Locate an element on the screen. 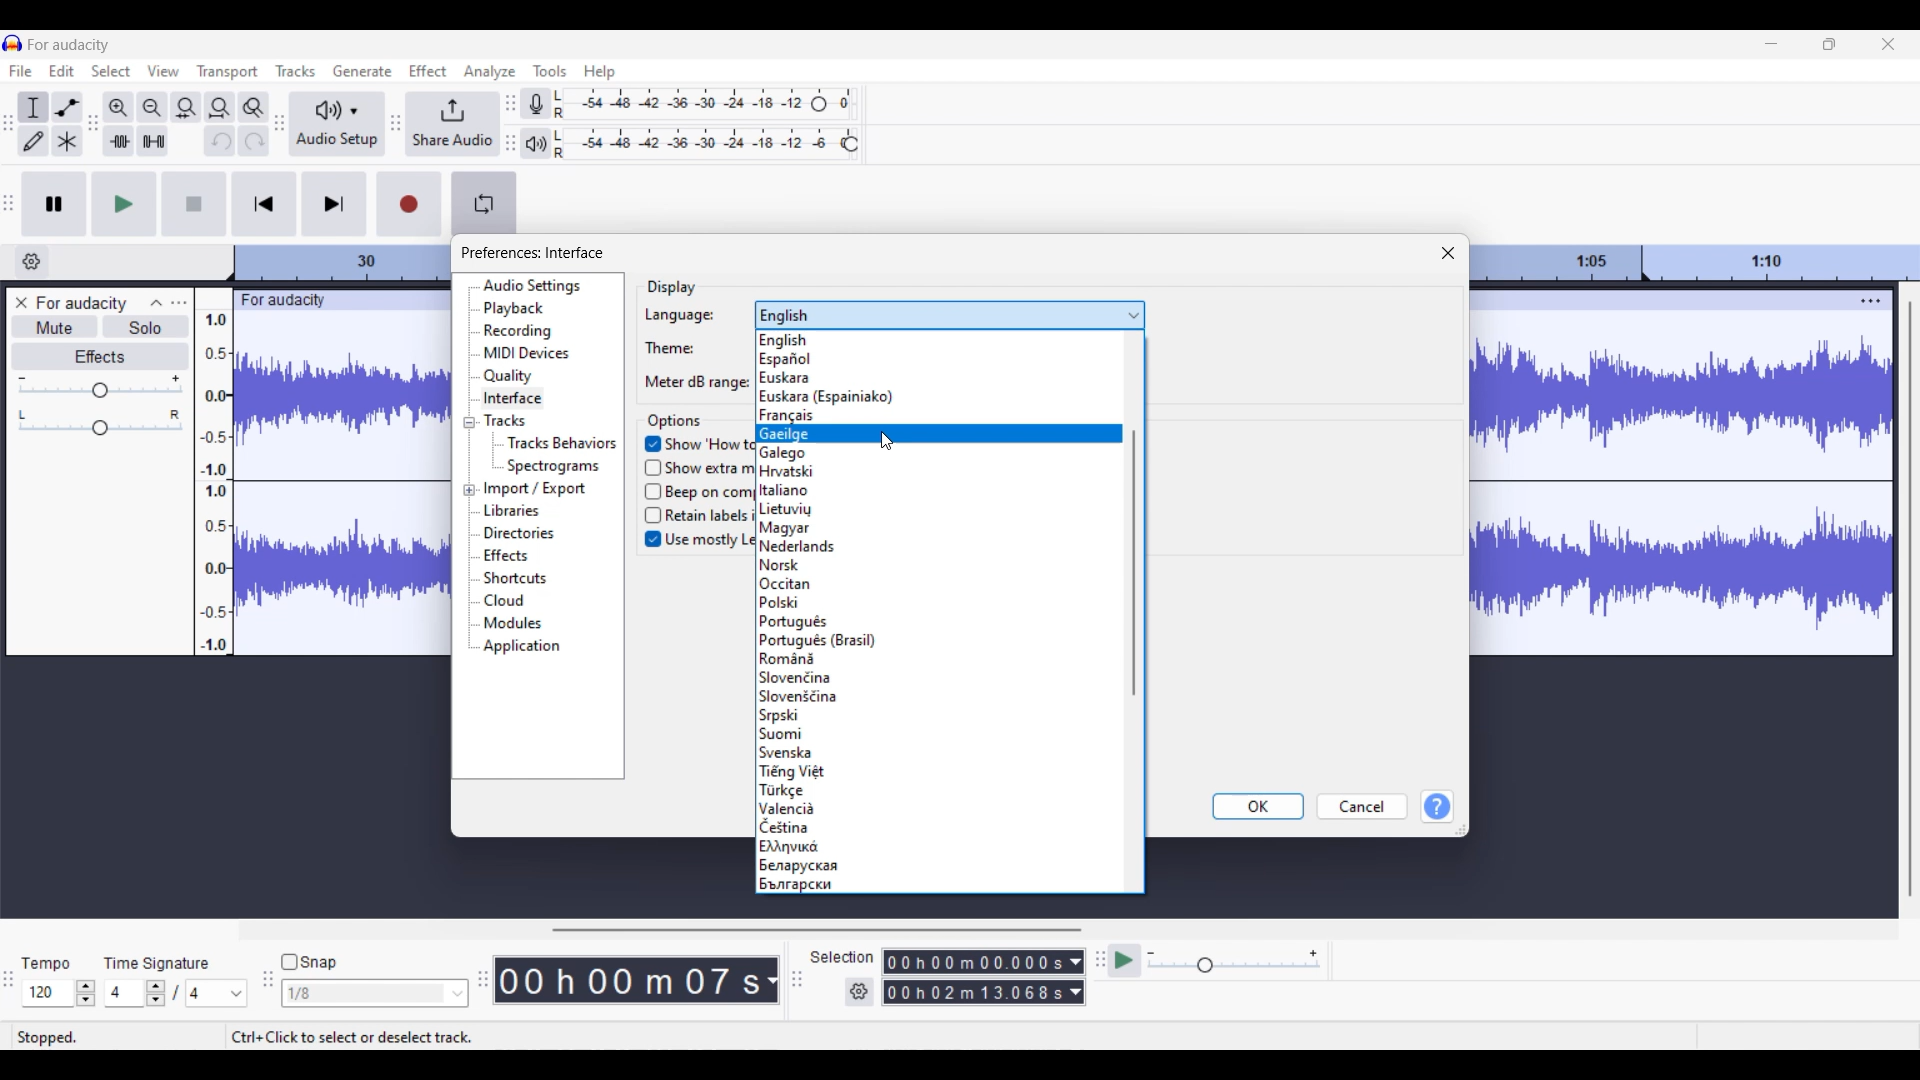 Image resolution: width=1920 pixels, height=1080 pixels. english is located at coordinates (956, 314).